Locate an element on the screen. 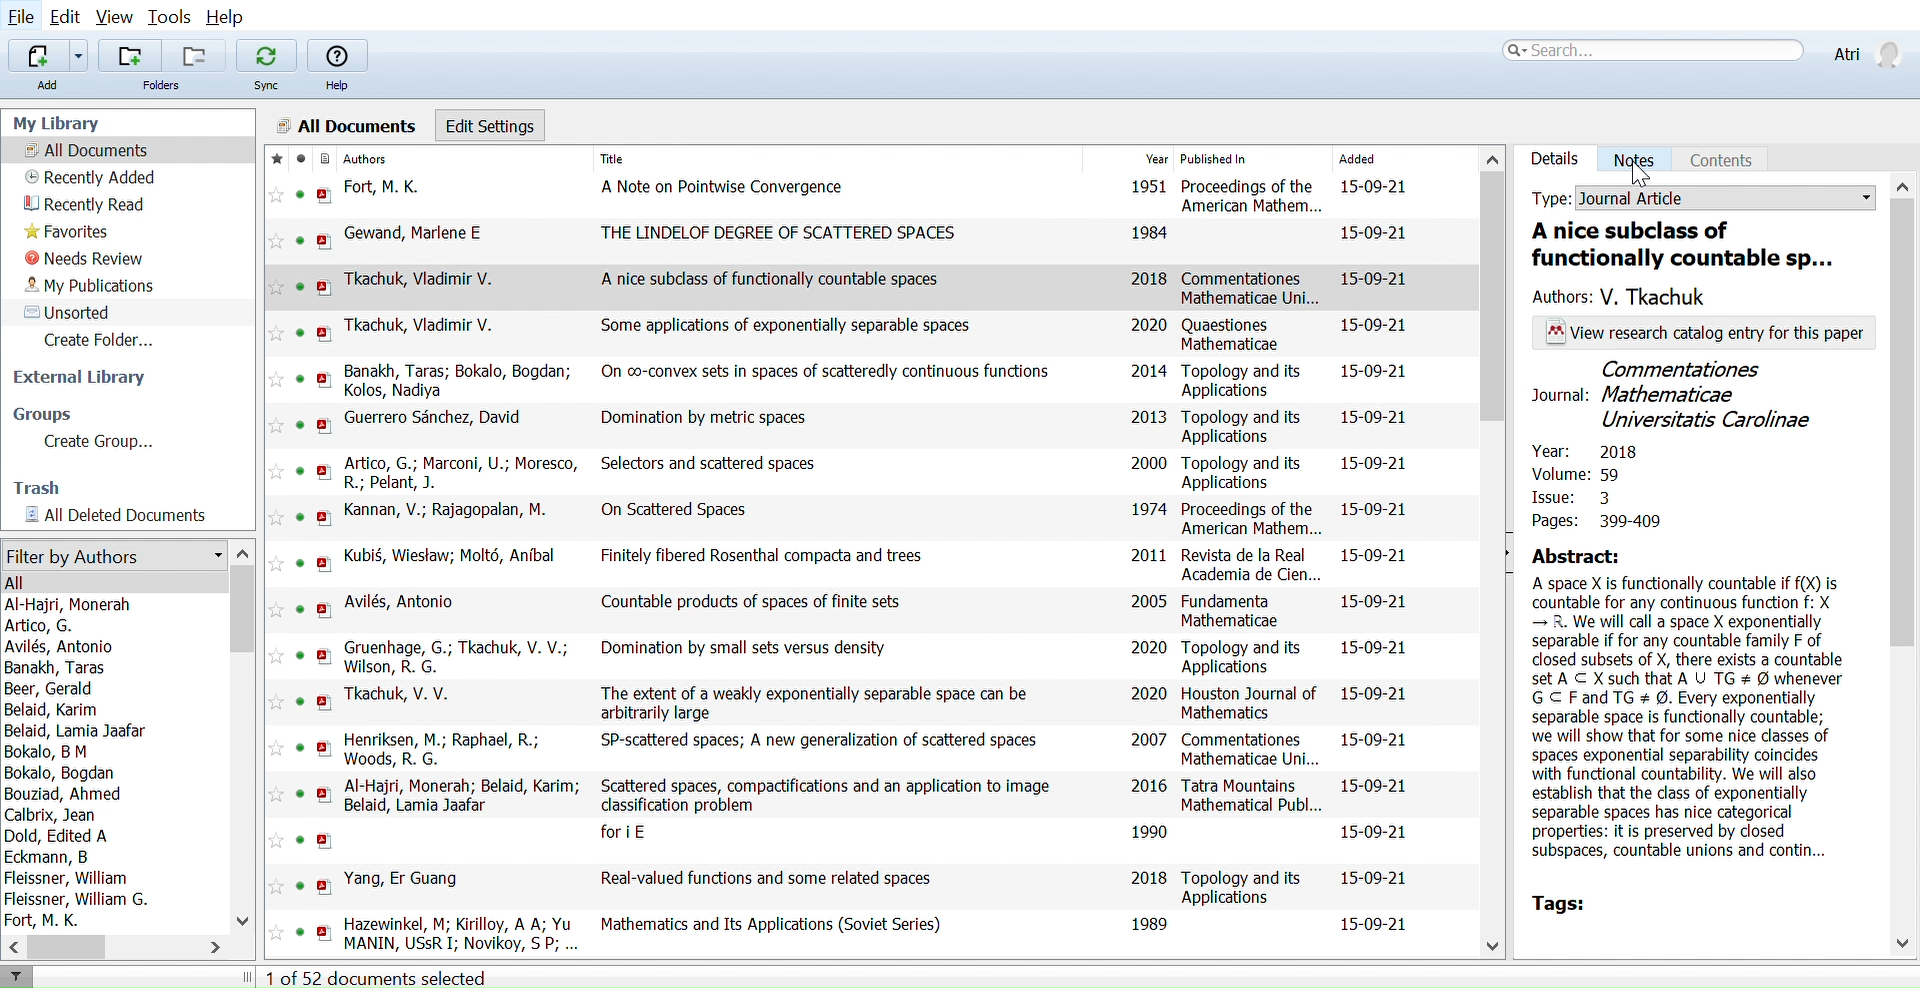 This screenshot has width=1920, height=988. Filter by authors is located at coordinates (112, 557).